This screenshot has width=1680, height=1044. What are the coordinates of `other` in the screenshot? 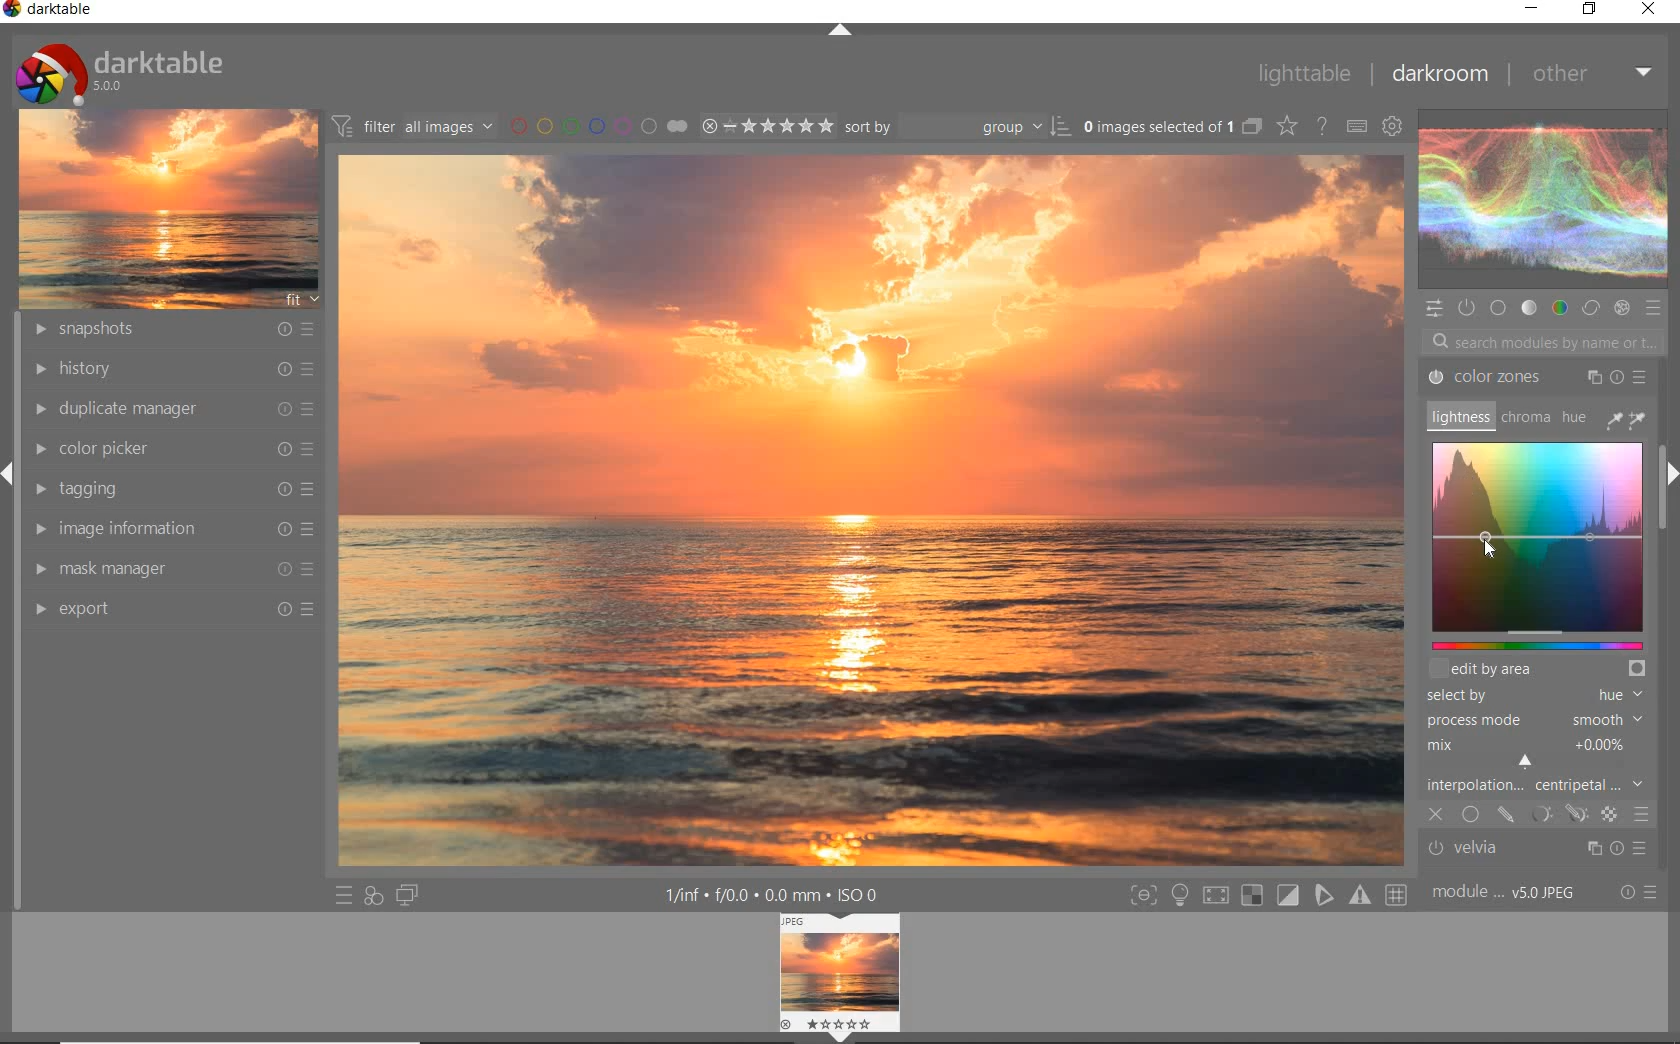 It's located at (1595, 78).